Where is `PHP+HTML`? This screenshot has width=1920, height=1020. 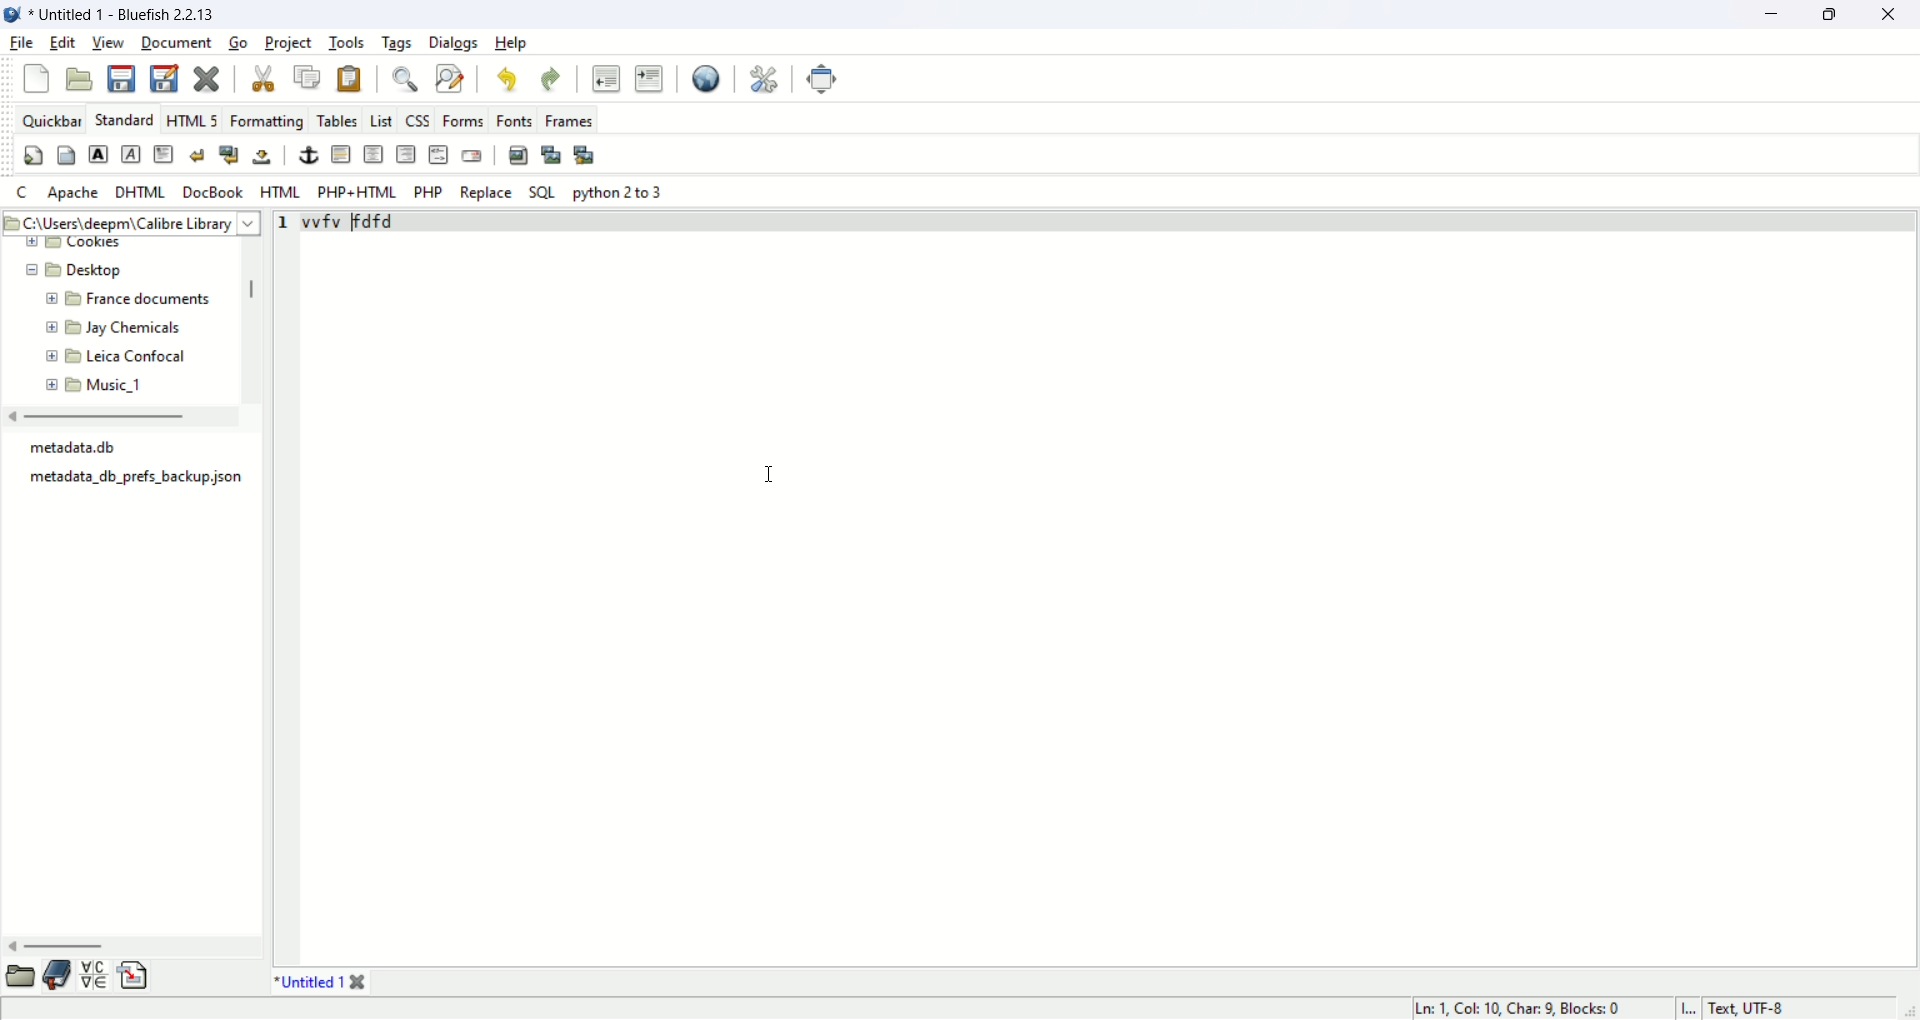
PHP+HTML is located at coordinates (355, 193).